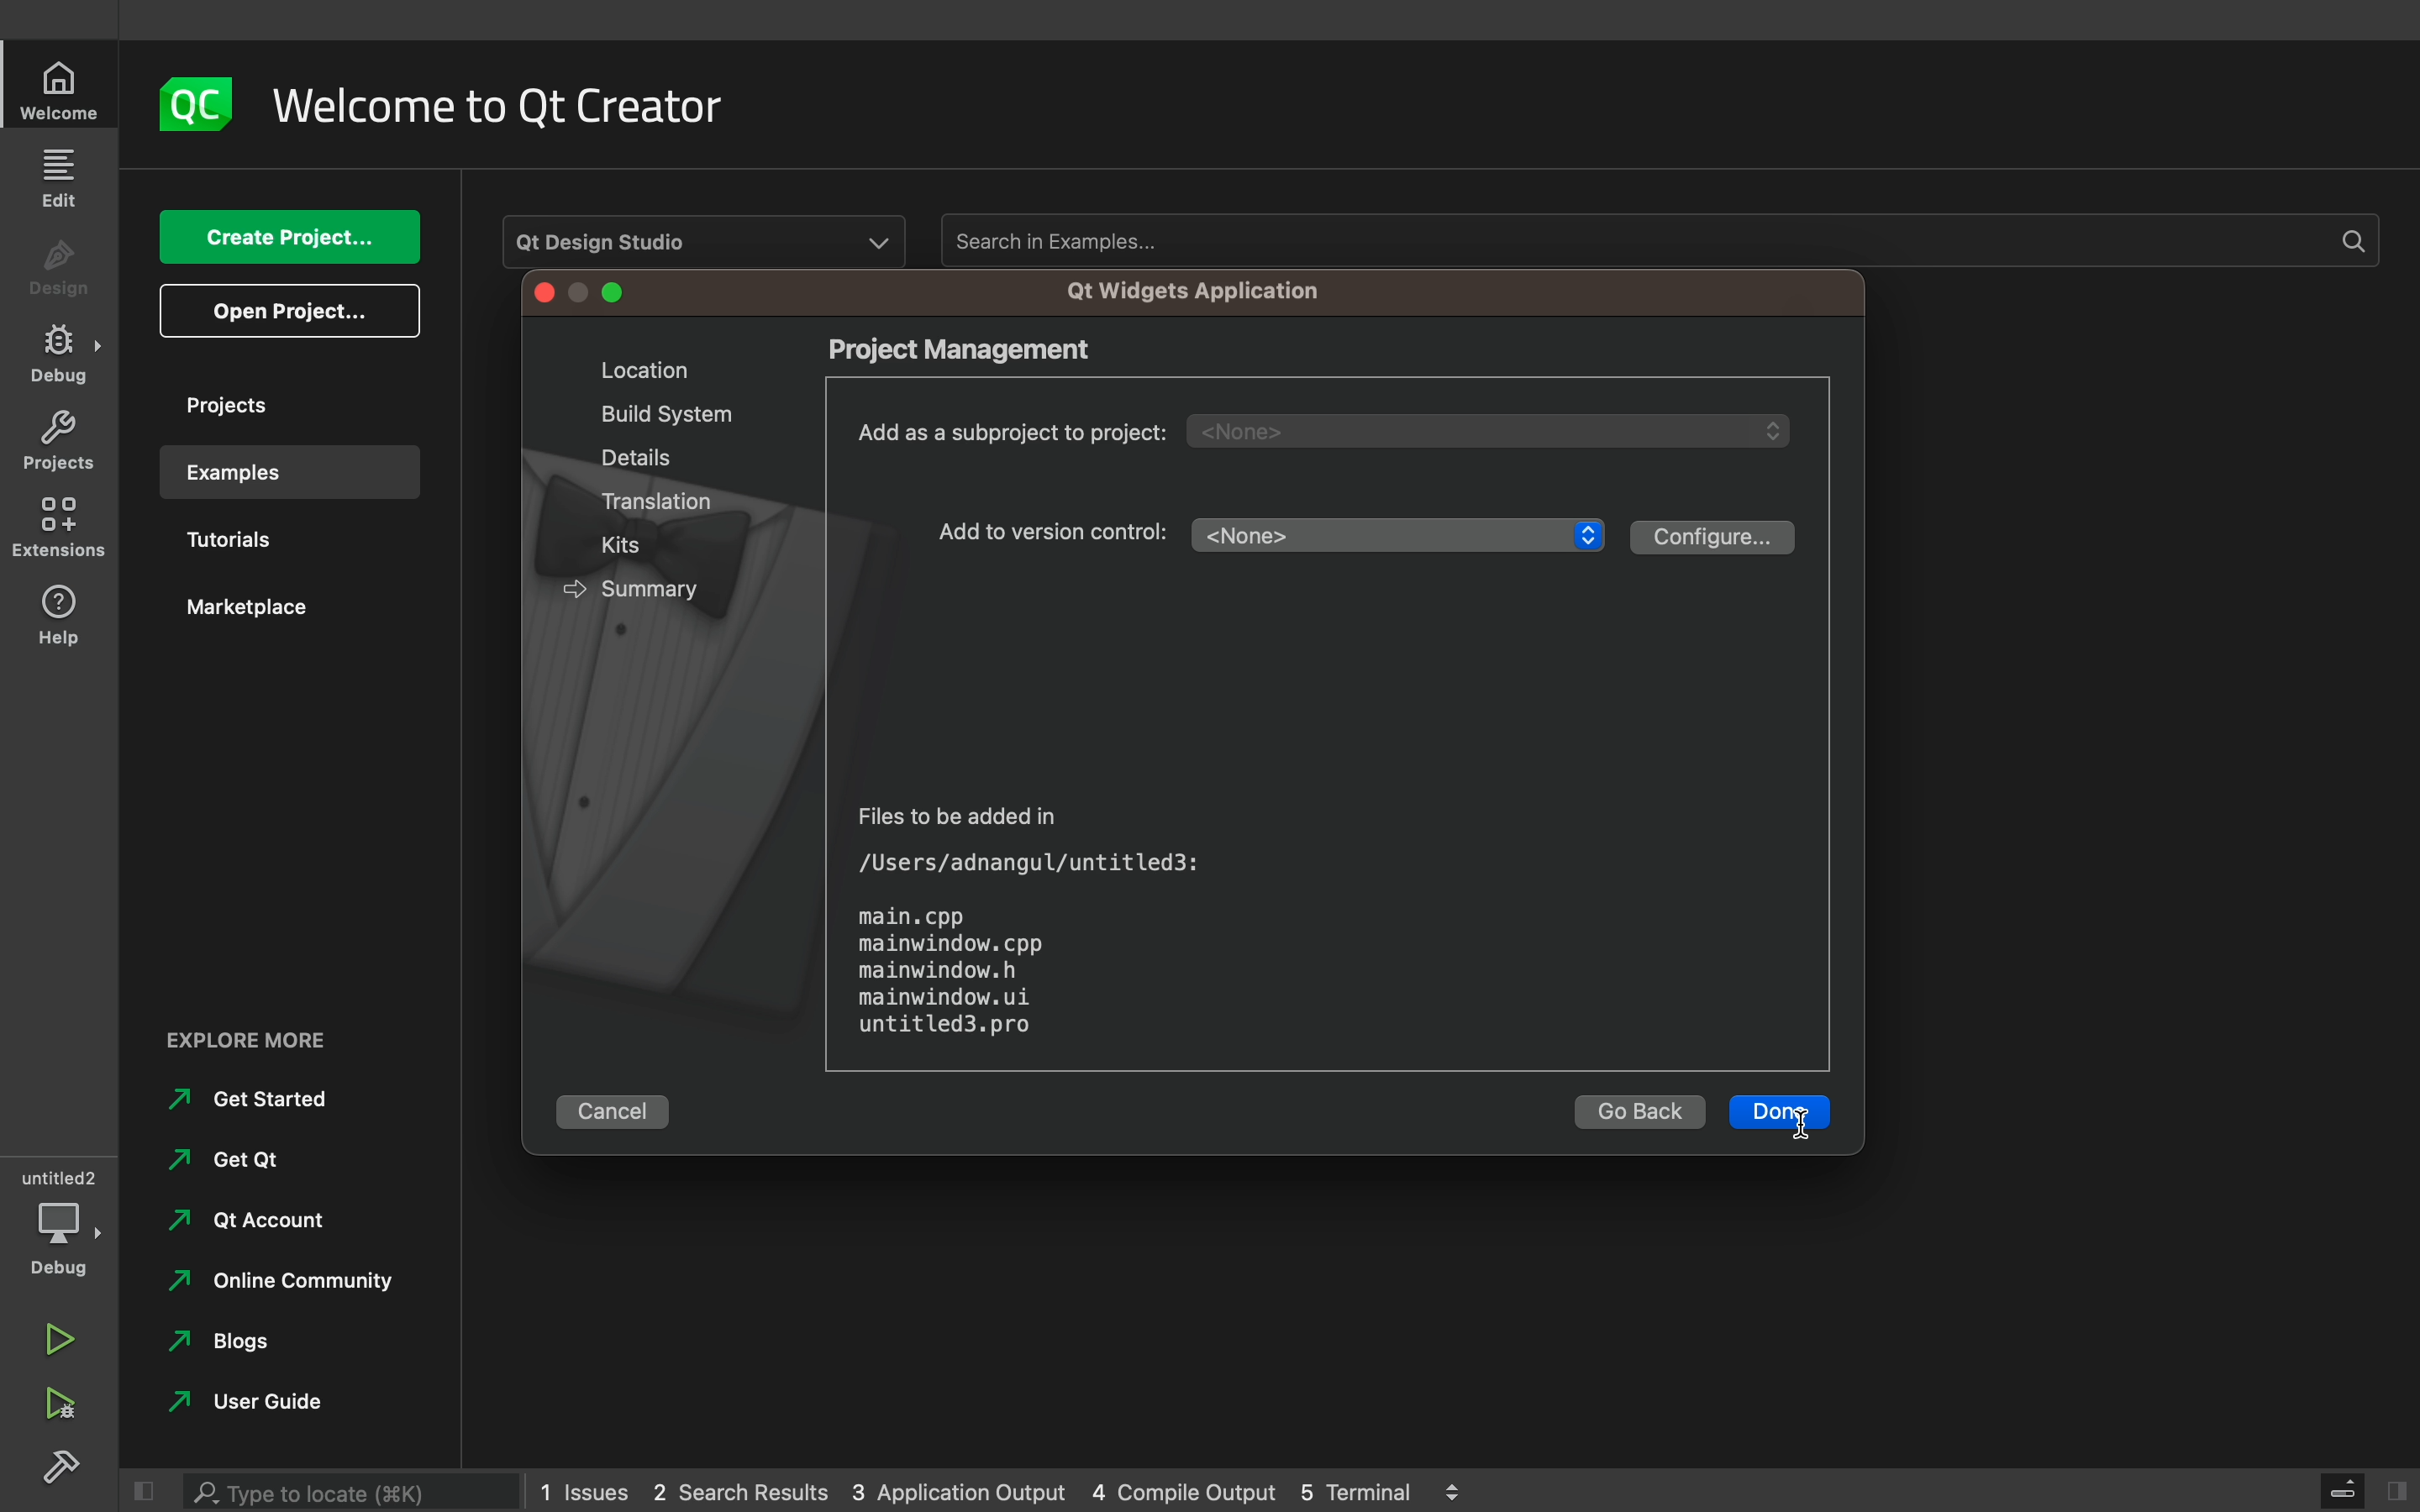 Image resolution: width=2420 pixels, height=1512 pixels. Describe the element at coordinates (356, 1488) in the screenshot. I see `searchbar` at that location.